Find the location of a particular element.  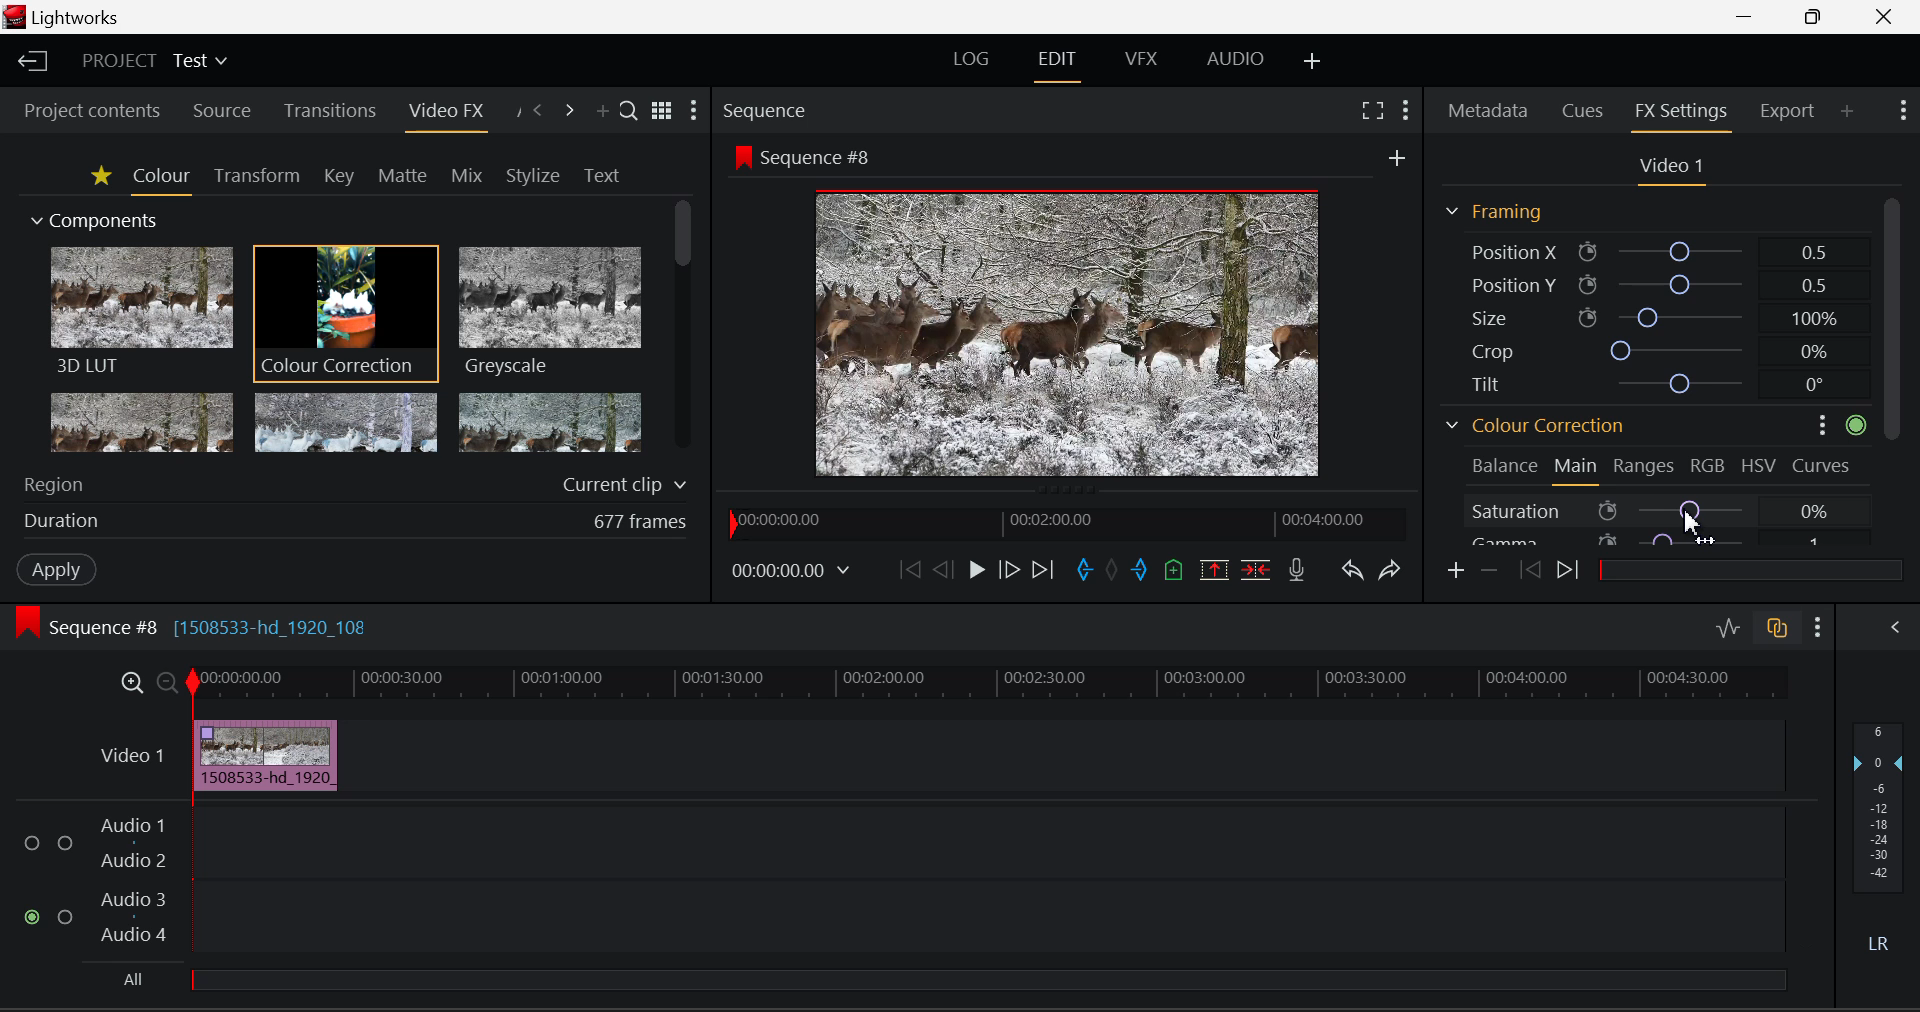

Text is located at coordinates (602, 175).